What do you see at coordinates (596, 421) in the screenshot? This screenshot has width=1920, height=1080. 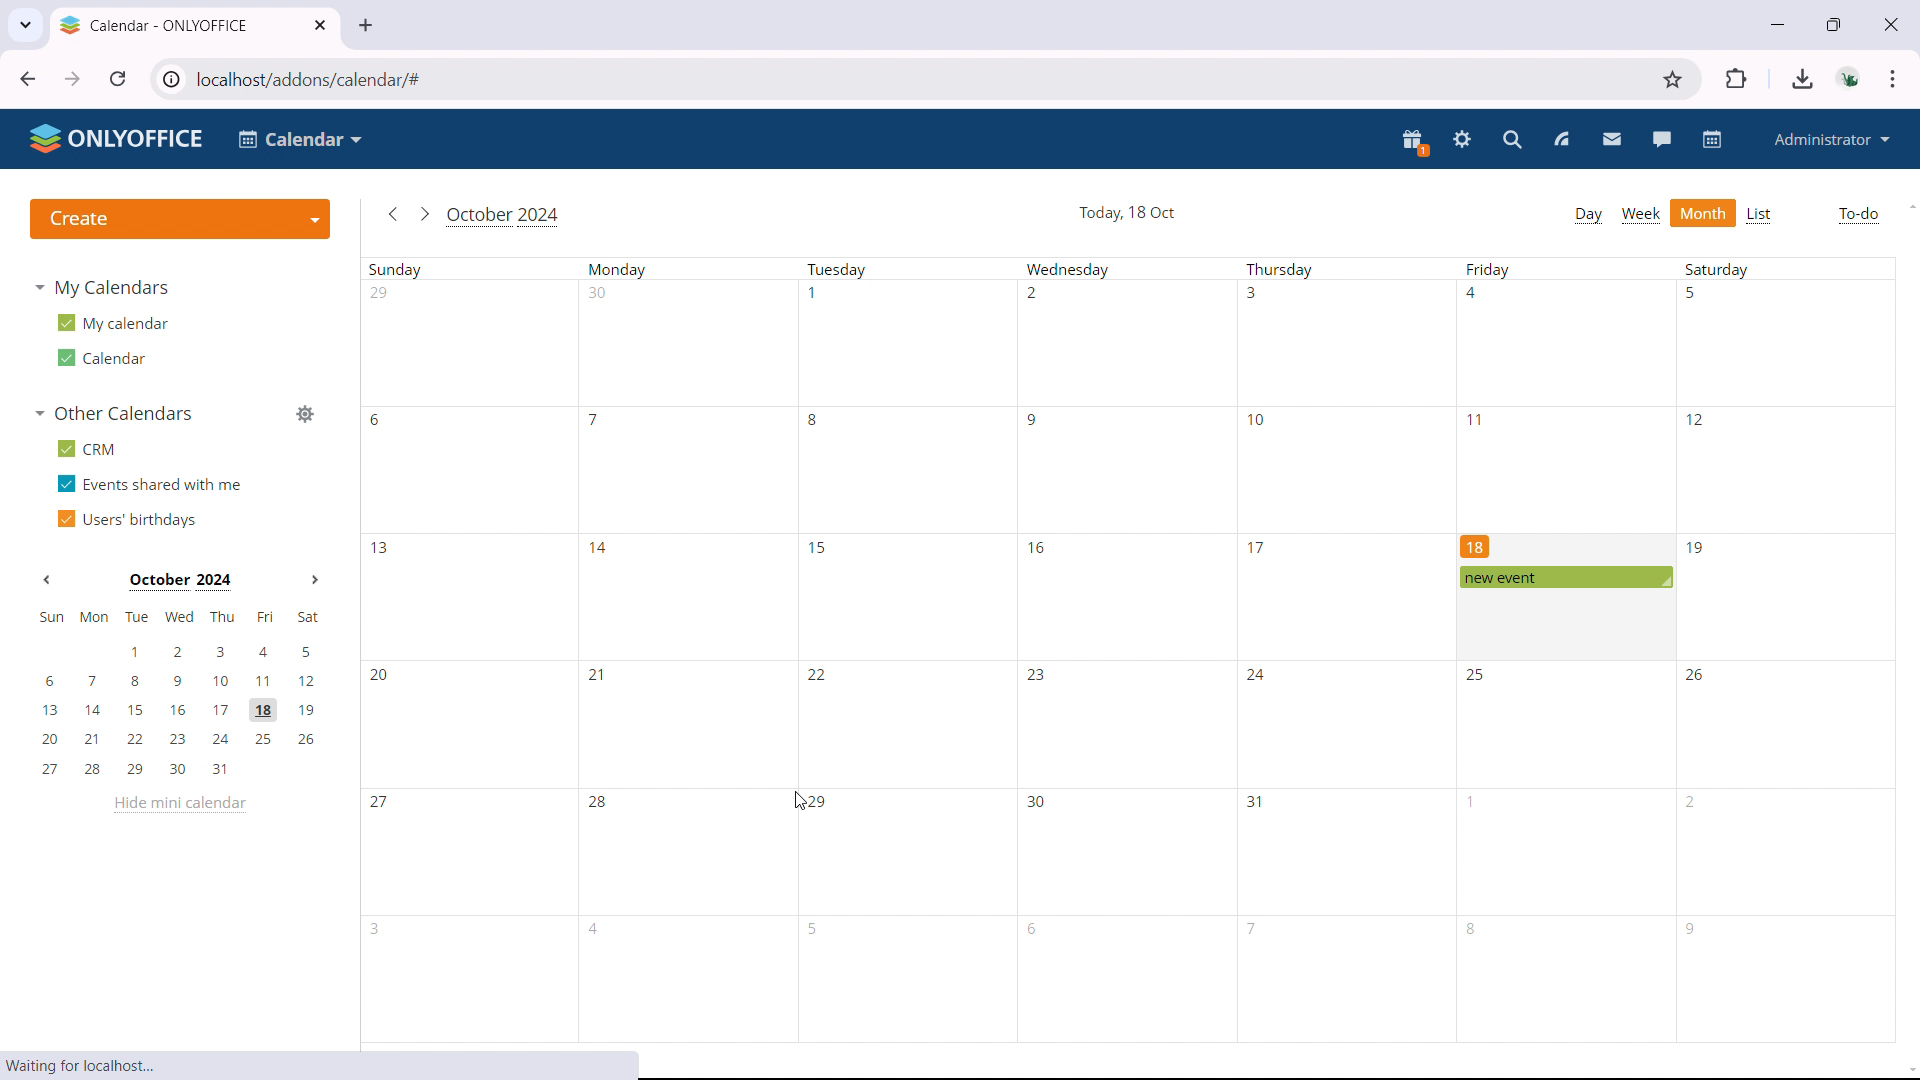 I see `7` at bounding box center [596, 421].